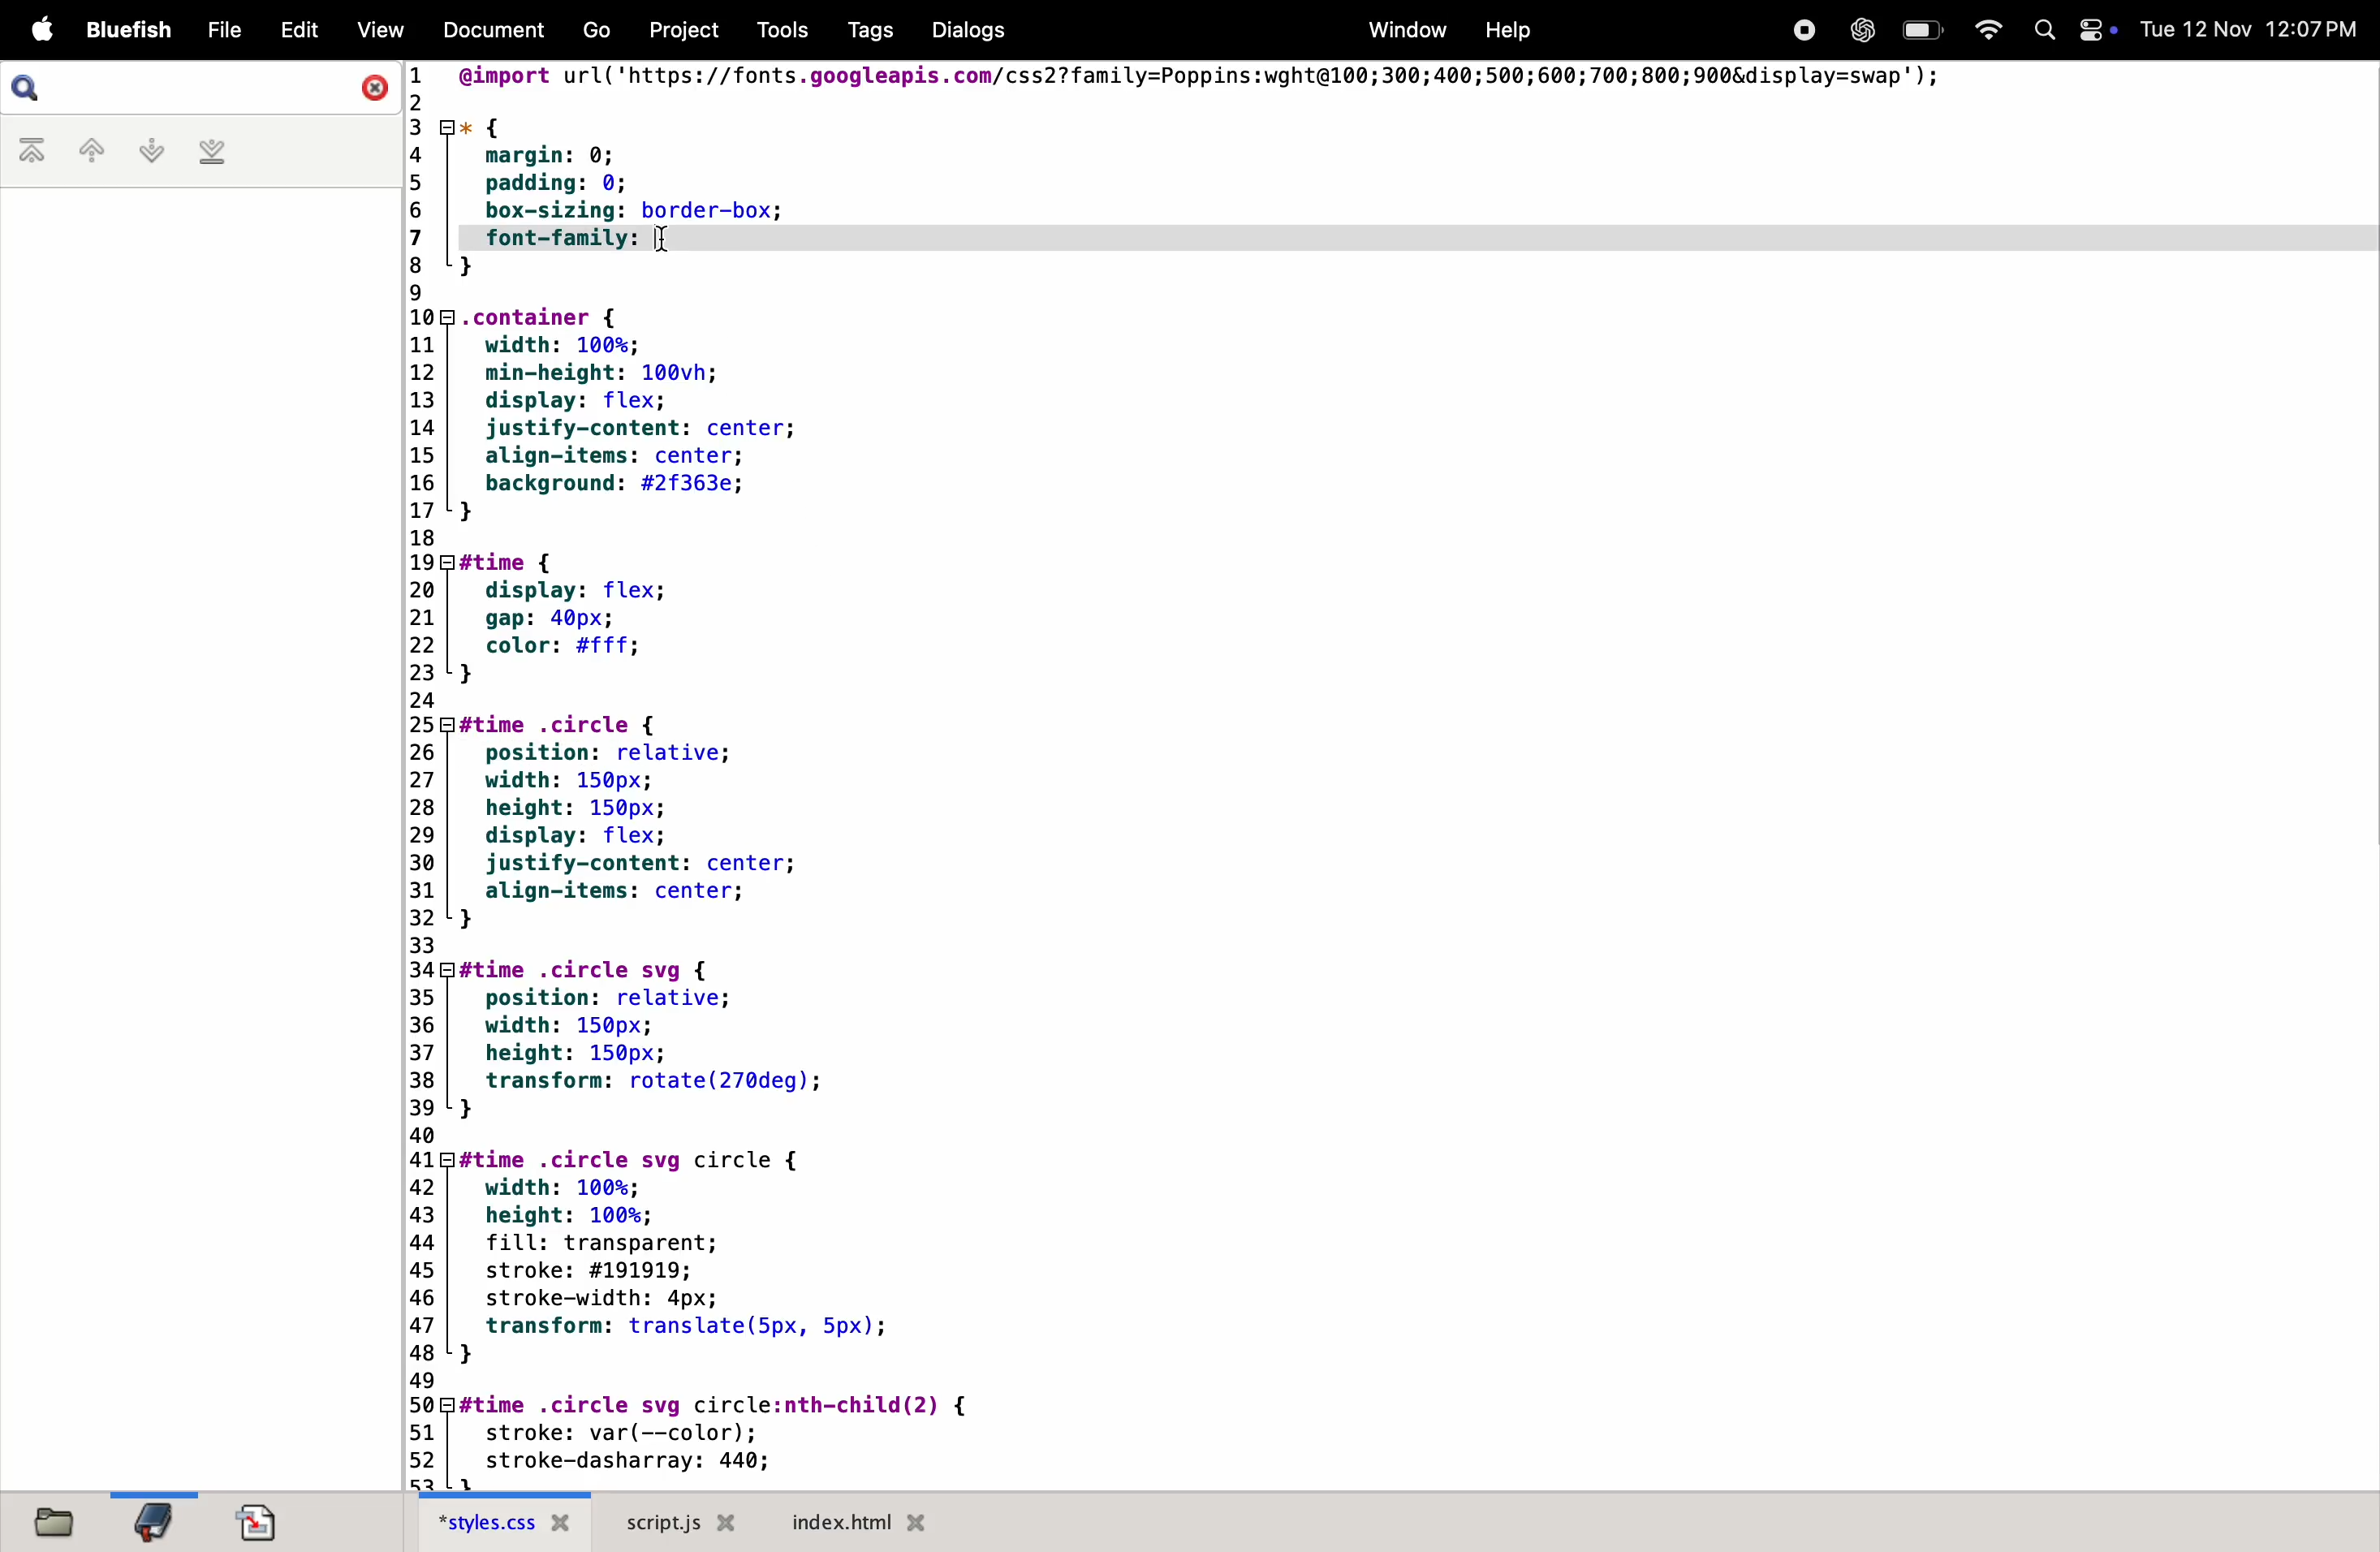 The height and width of the screenshot is (1552, 2380). What do you see at coordinates (493, 33) in the screenshot?
I see `document` at bounding box center [493, 33].